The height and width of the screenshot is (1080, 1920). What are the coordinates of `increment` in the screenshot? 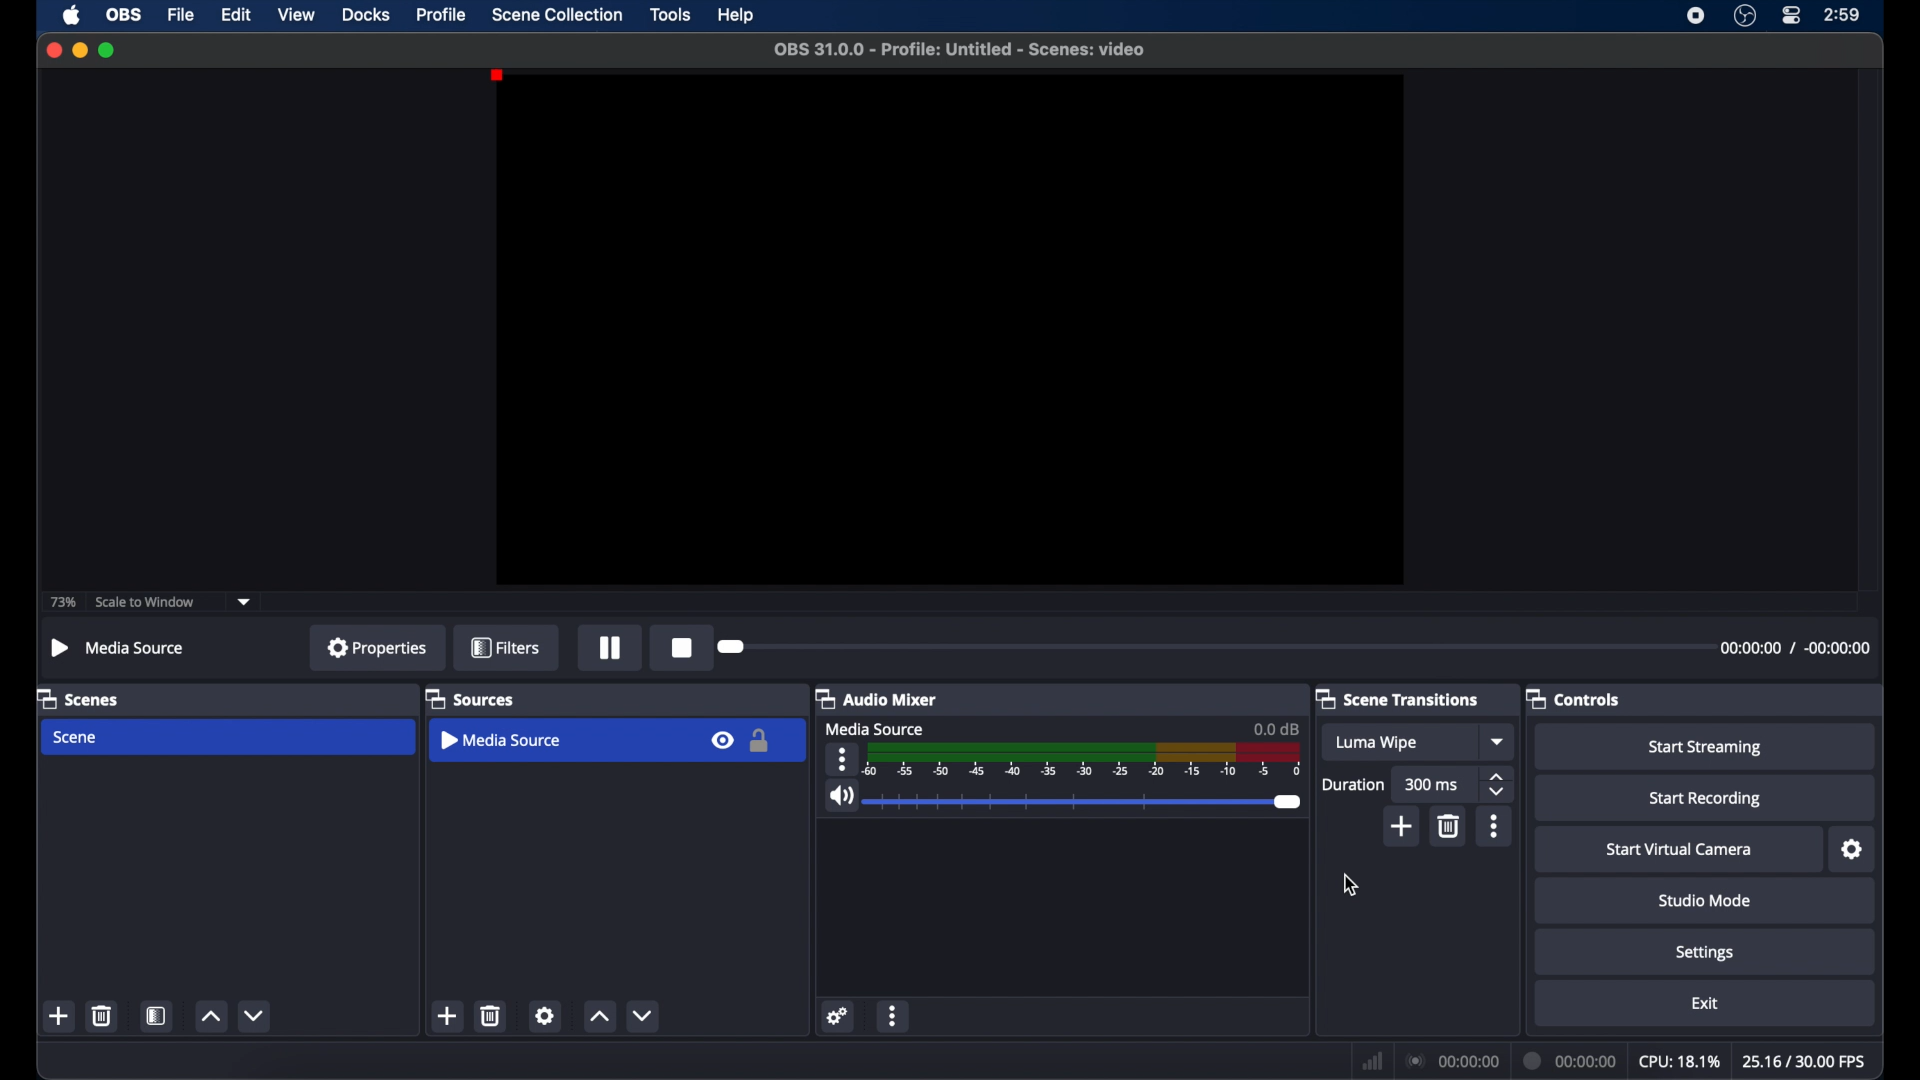 It's located at (211, 1017).